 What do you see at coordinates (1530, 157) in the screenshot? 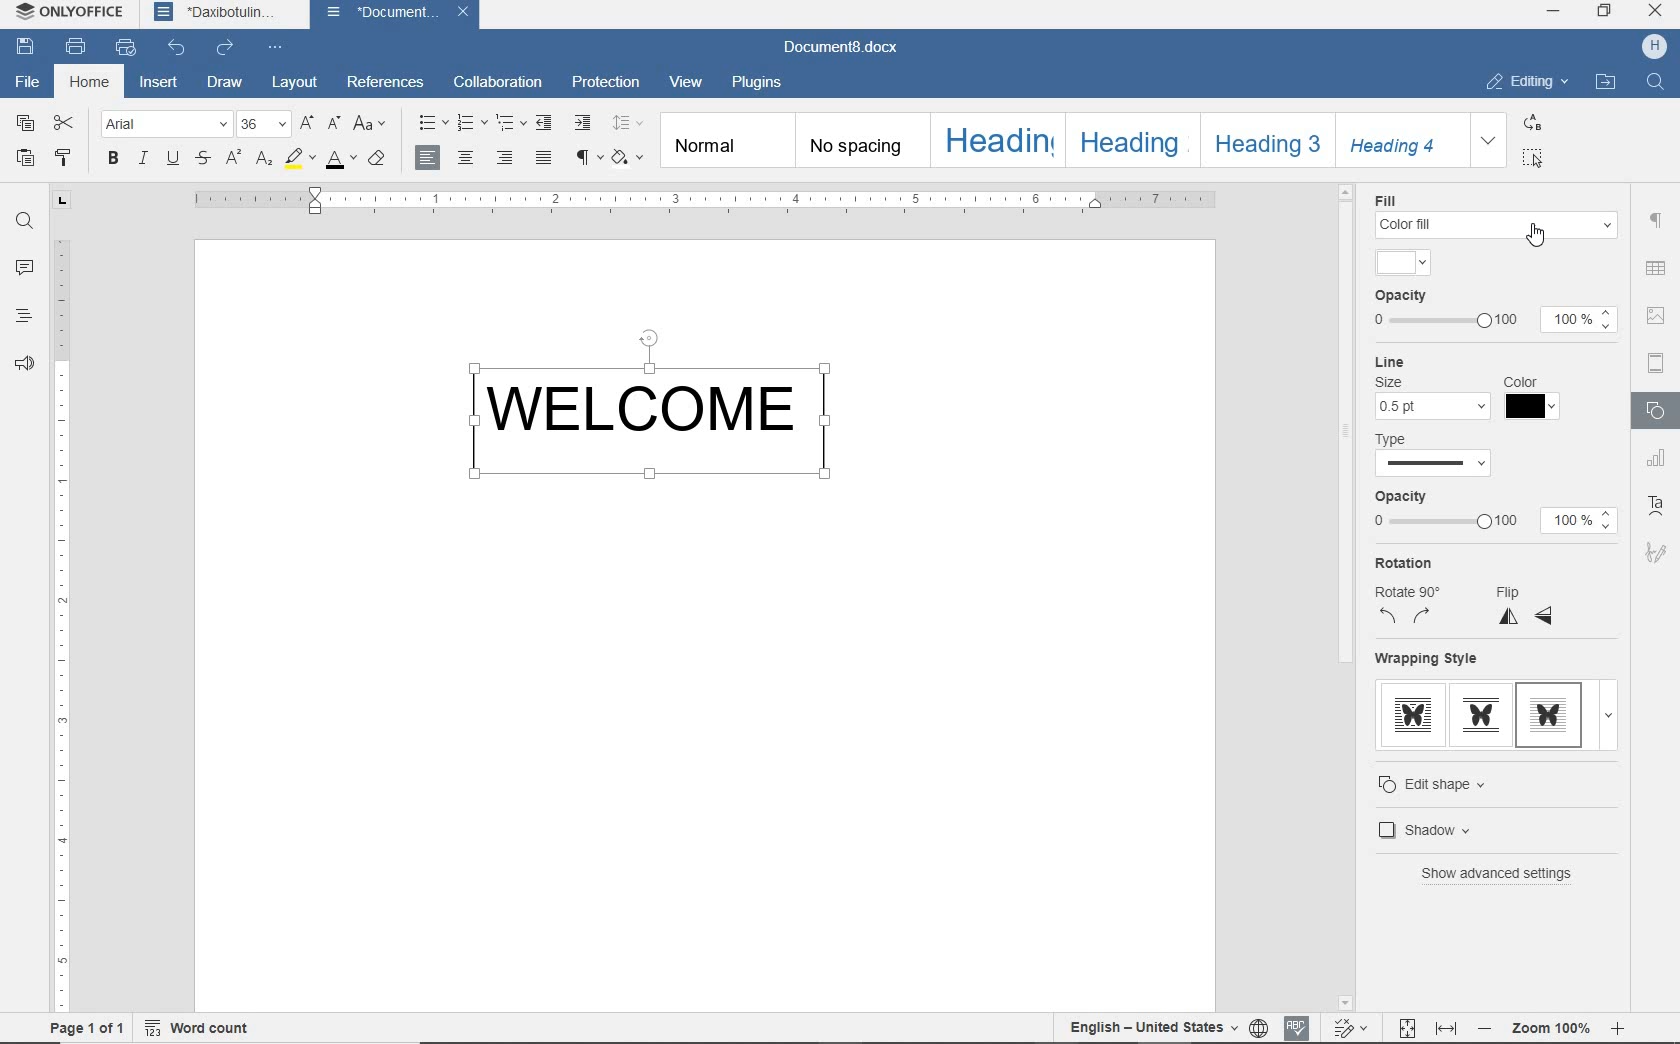
I see `SELECT ALL` at bounding box center [1530, 157].